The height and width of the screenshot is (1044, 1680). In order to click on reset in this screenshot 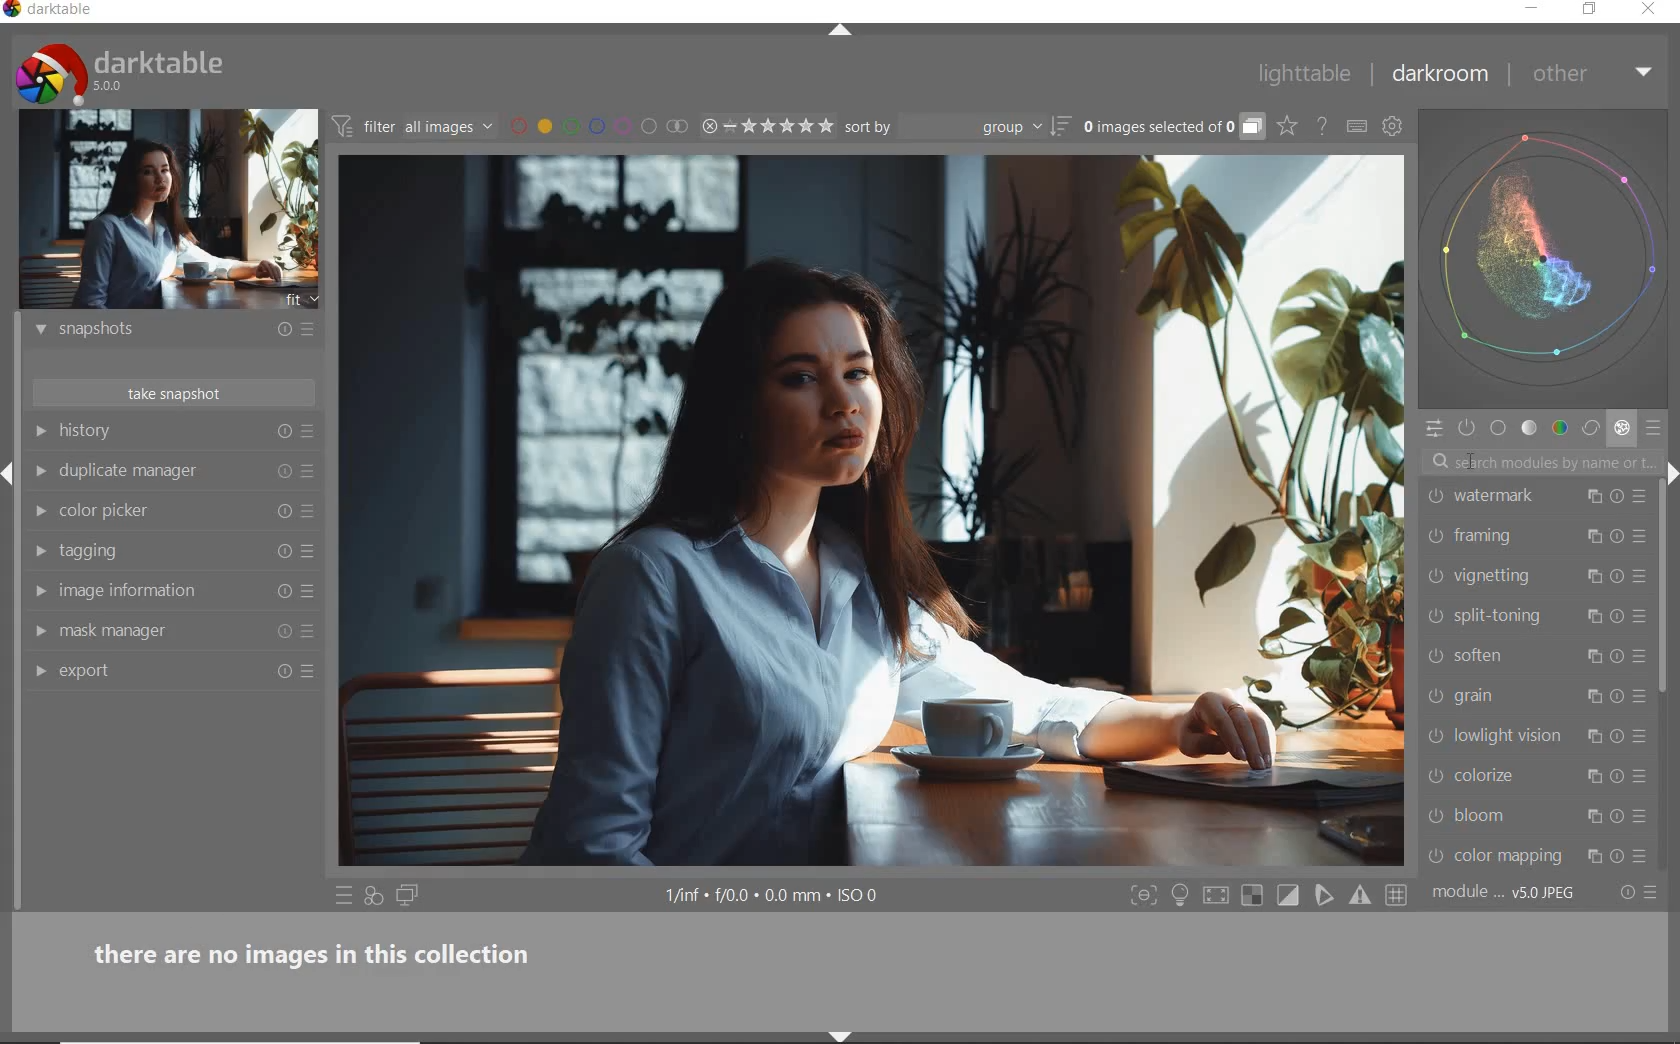, I will do `click(1619, 579)`.